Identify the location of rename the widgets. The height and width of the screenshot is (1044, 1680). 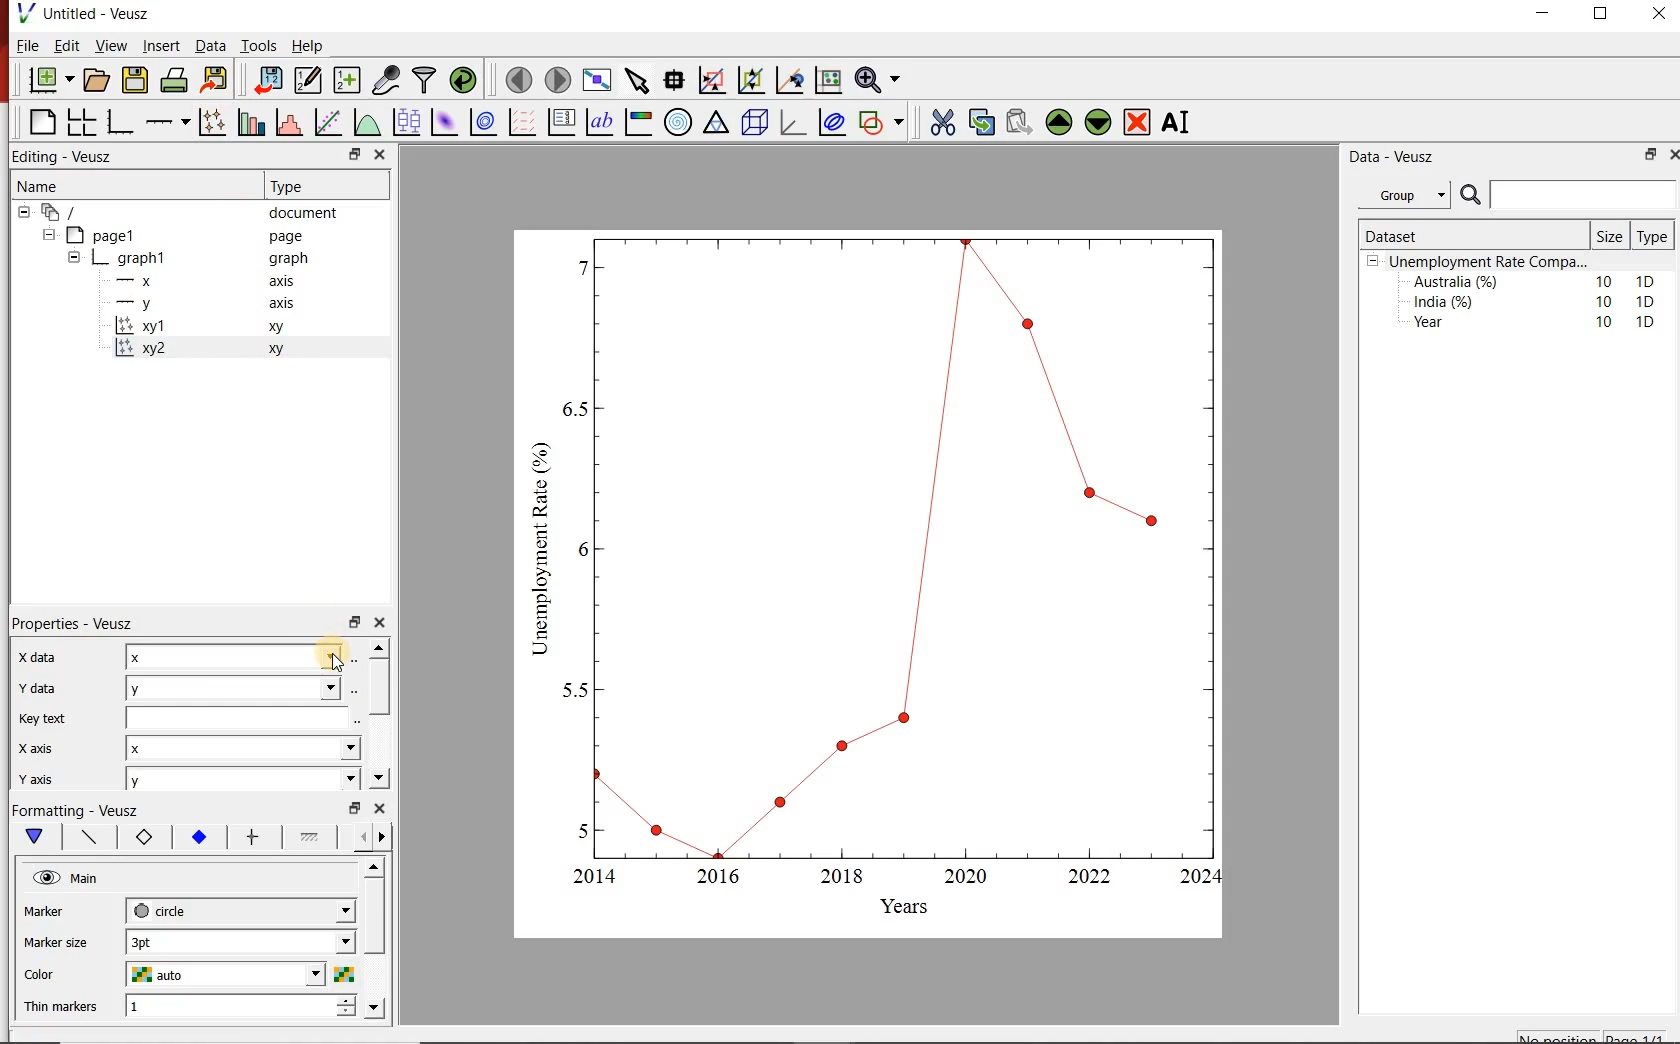
(1180, 122).